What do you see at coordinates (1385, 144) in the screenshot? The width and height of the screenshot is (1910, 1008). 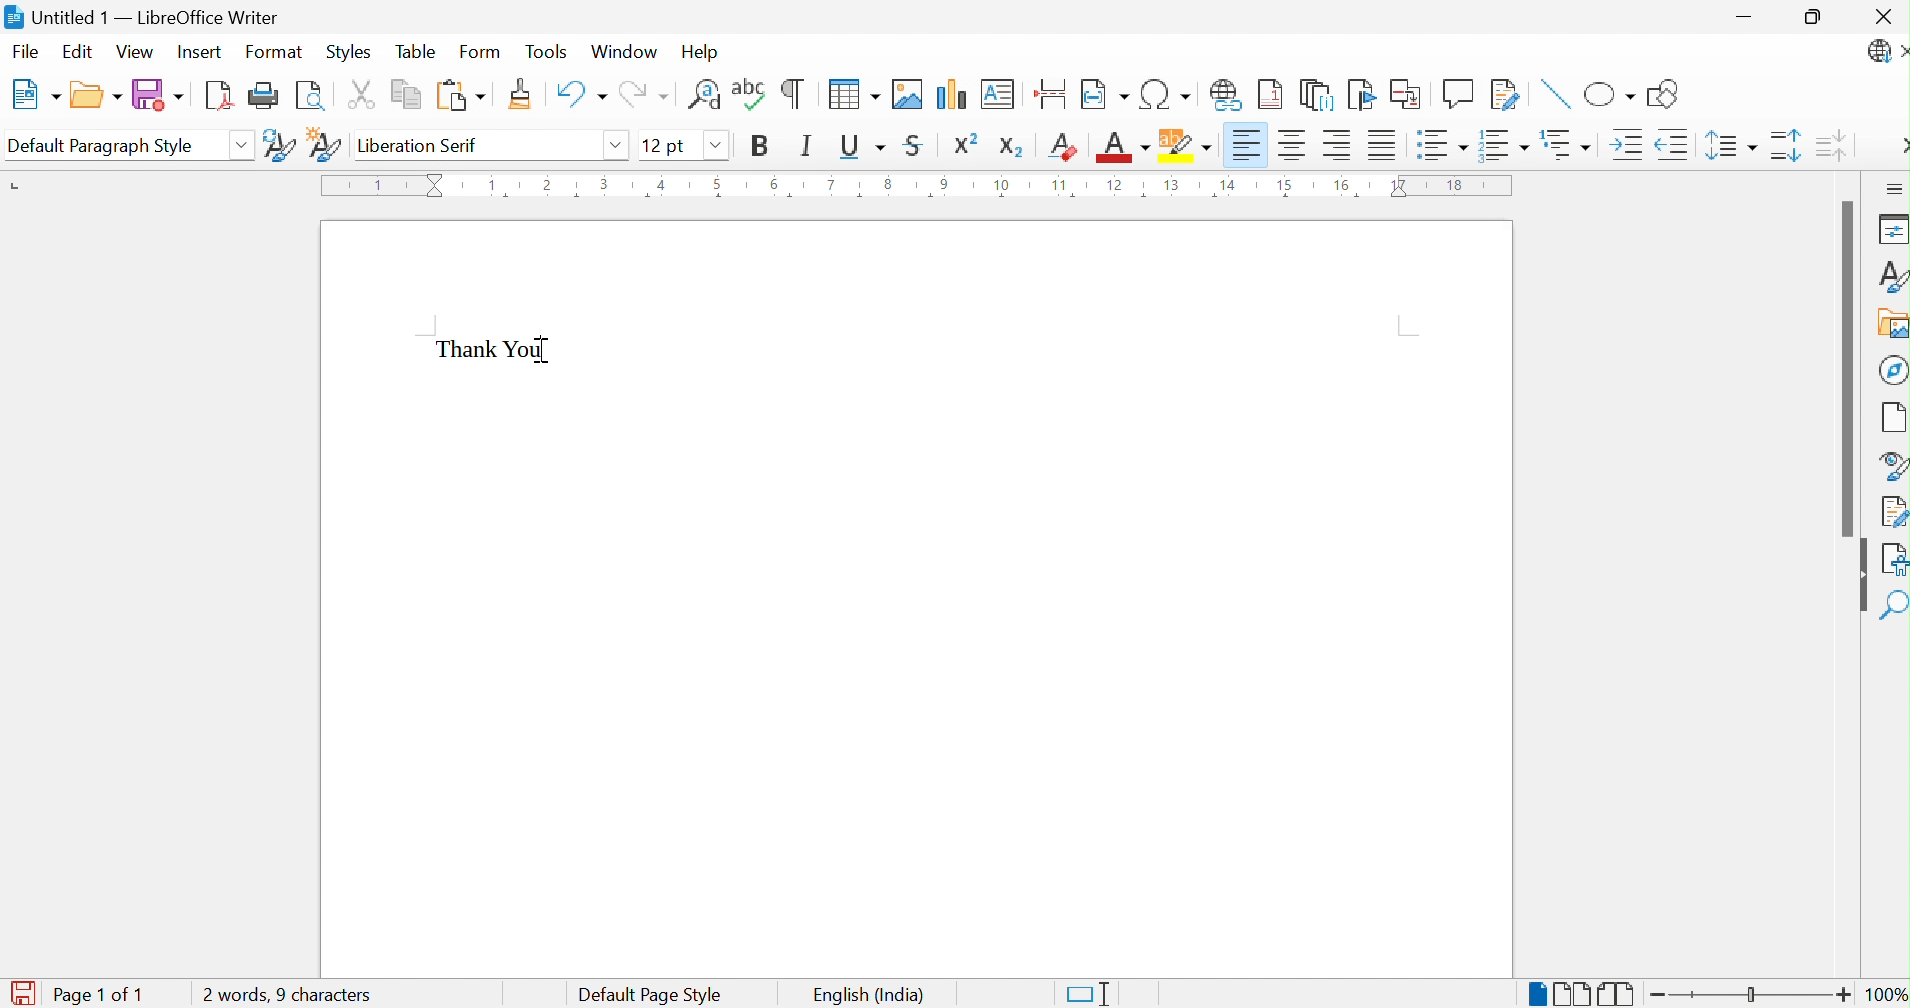 I see `Justified` at bounding box center [1385, 144].